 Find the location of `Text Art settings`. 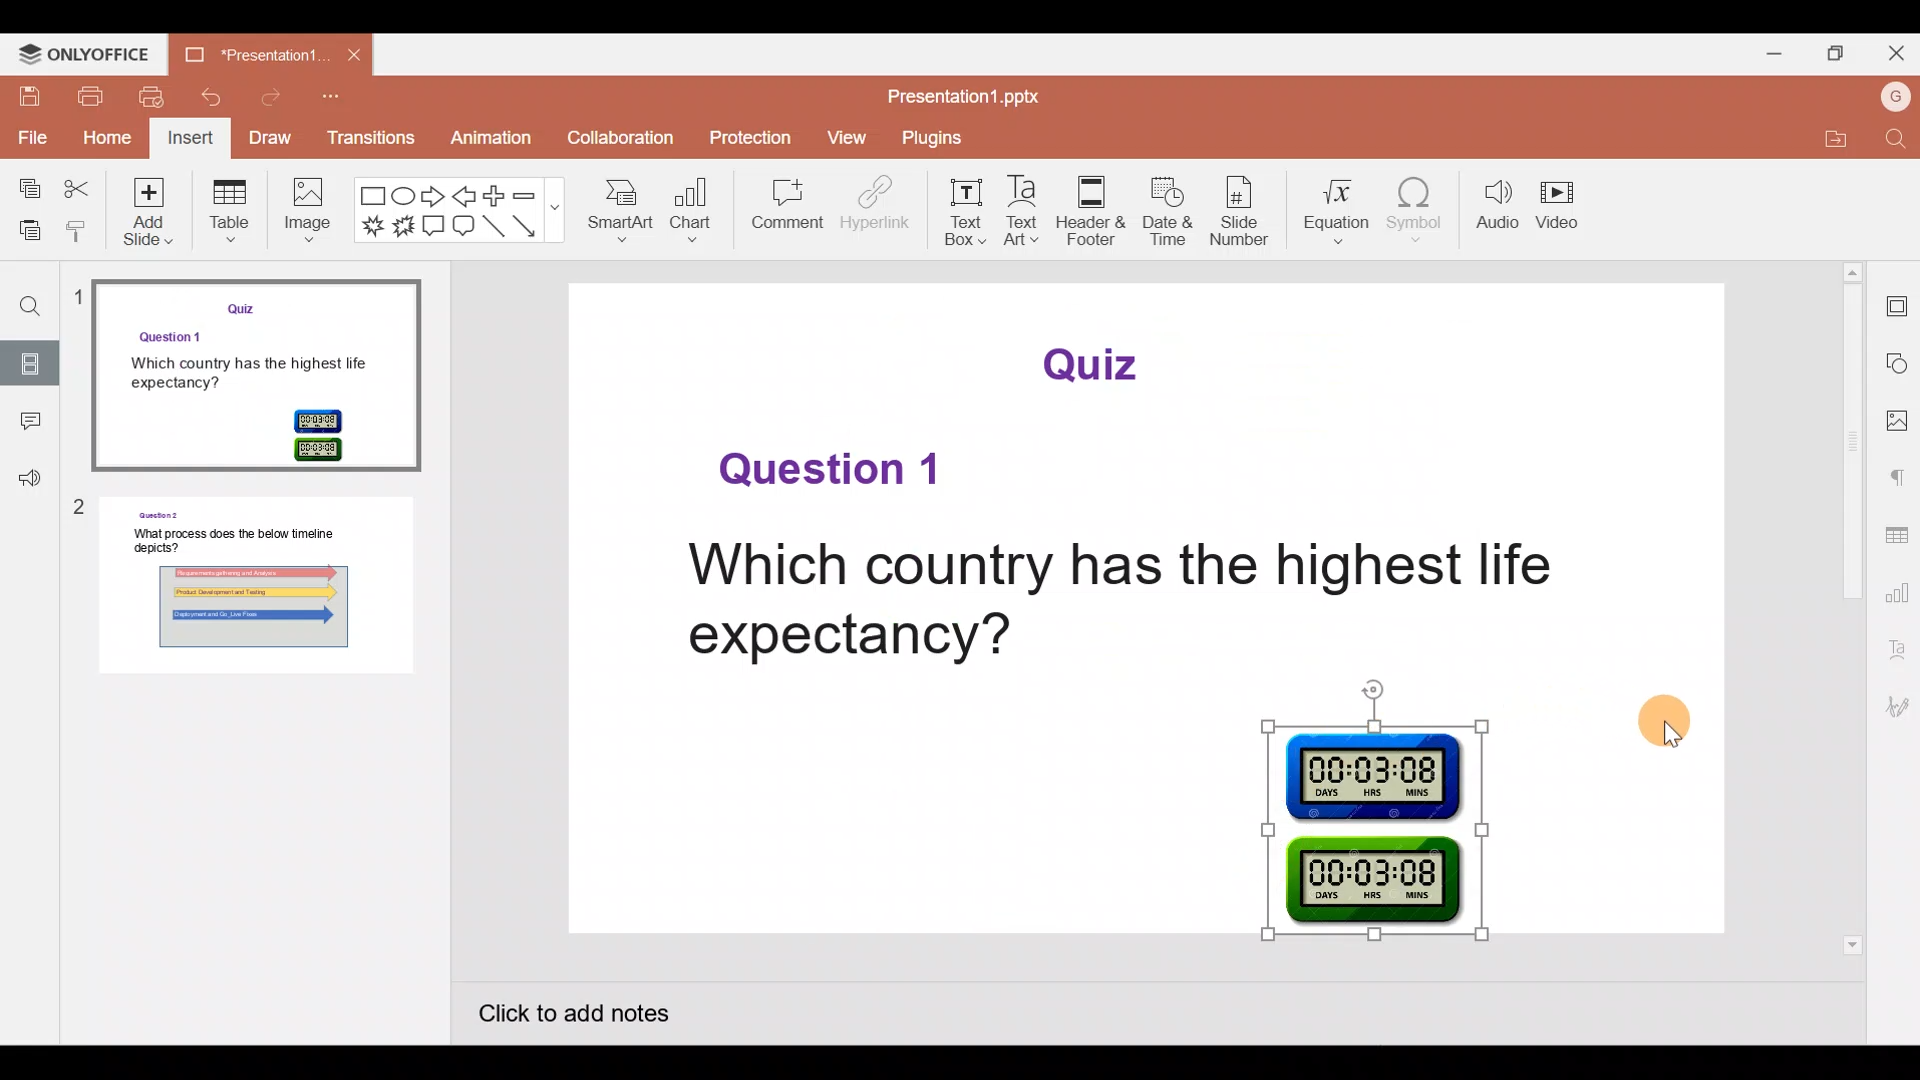

Text Art settings is located at coordinates (1898, 651).